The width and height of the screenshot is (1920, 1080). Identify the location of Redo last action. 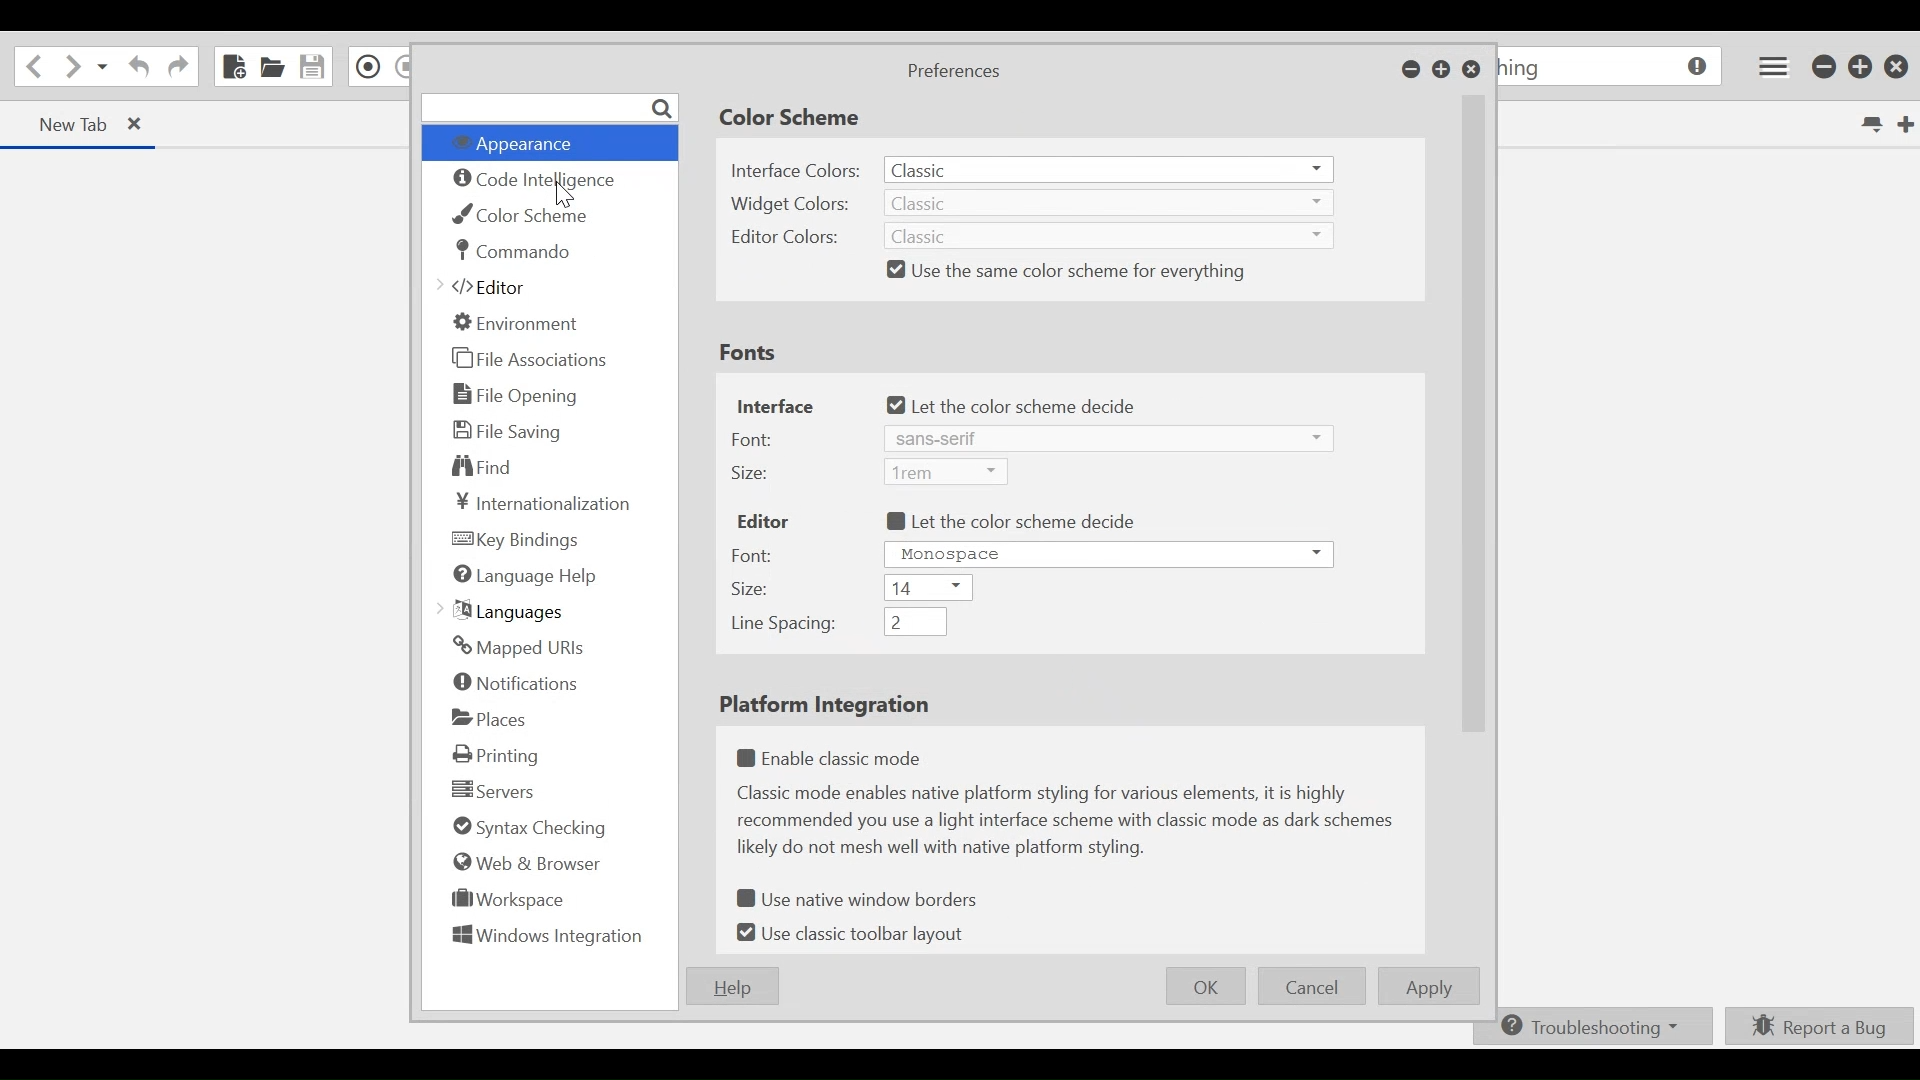
(178, 69).